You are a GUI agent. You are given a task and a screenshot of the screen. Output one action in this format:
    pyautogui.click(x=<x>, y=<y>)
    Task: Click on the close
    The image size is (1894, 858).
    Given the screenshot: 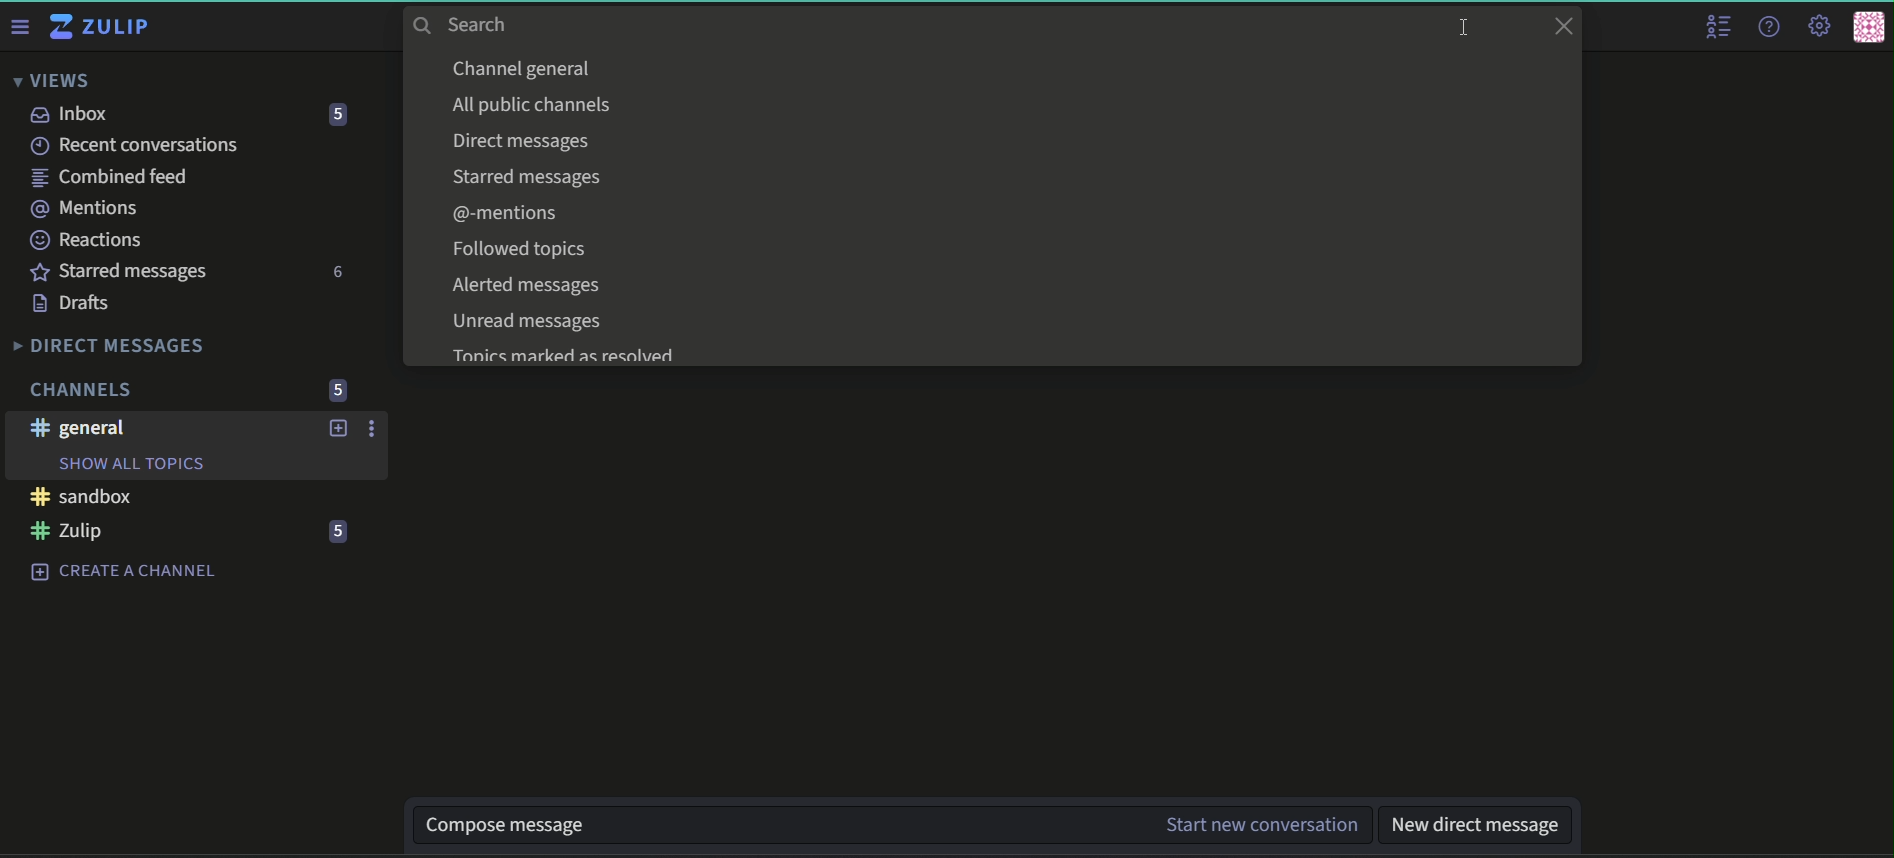 What is the action you would take?
    pyautogui.click(x=1563, y=26)
    